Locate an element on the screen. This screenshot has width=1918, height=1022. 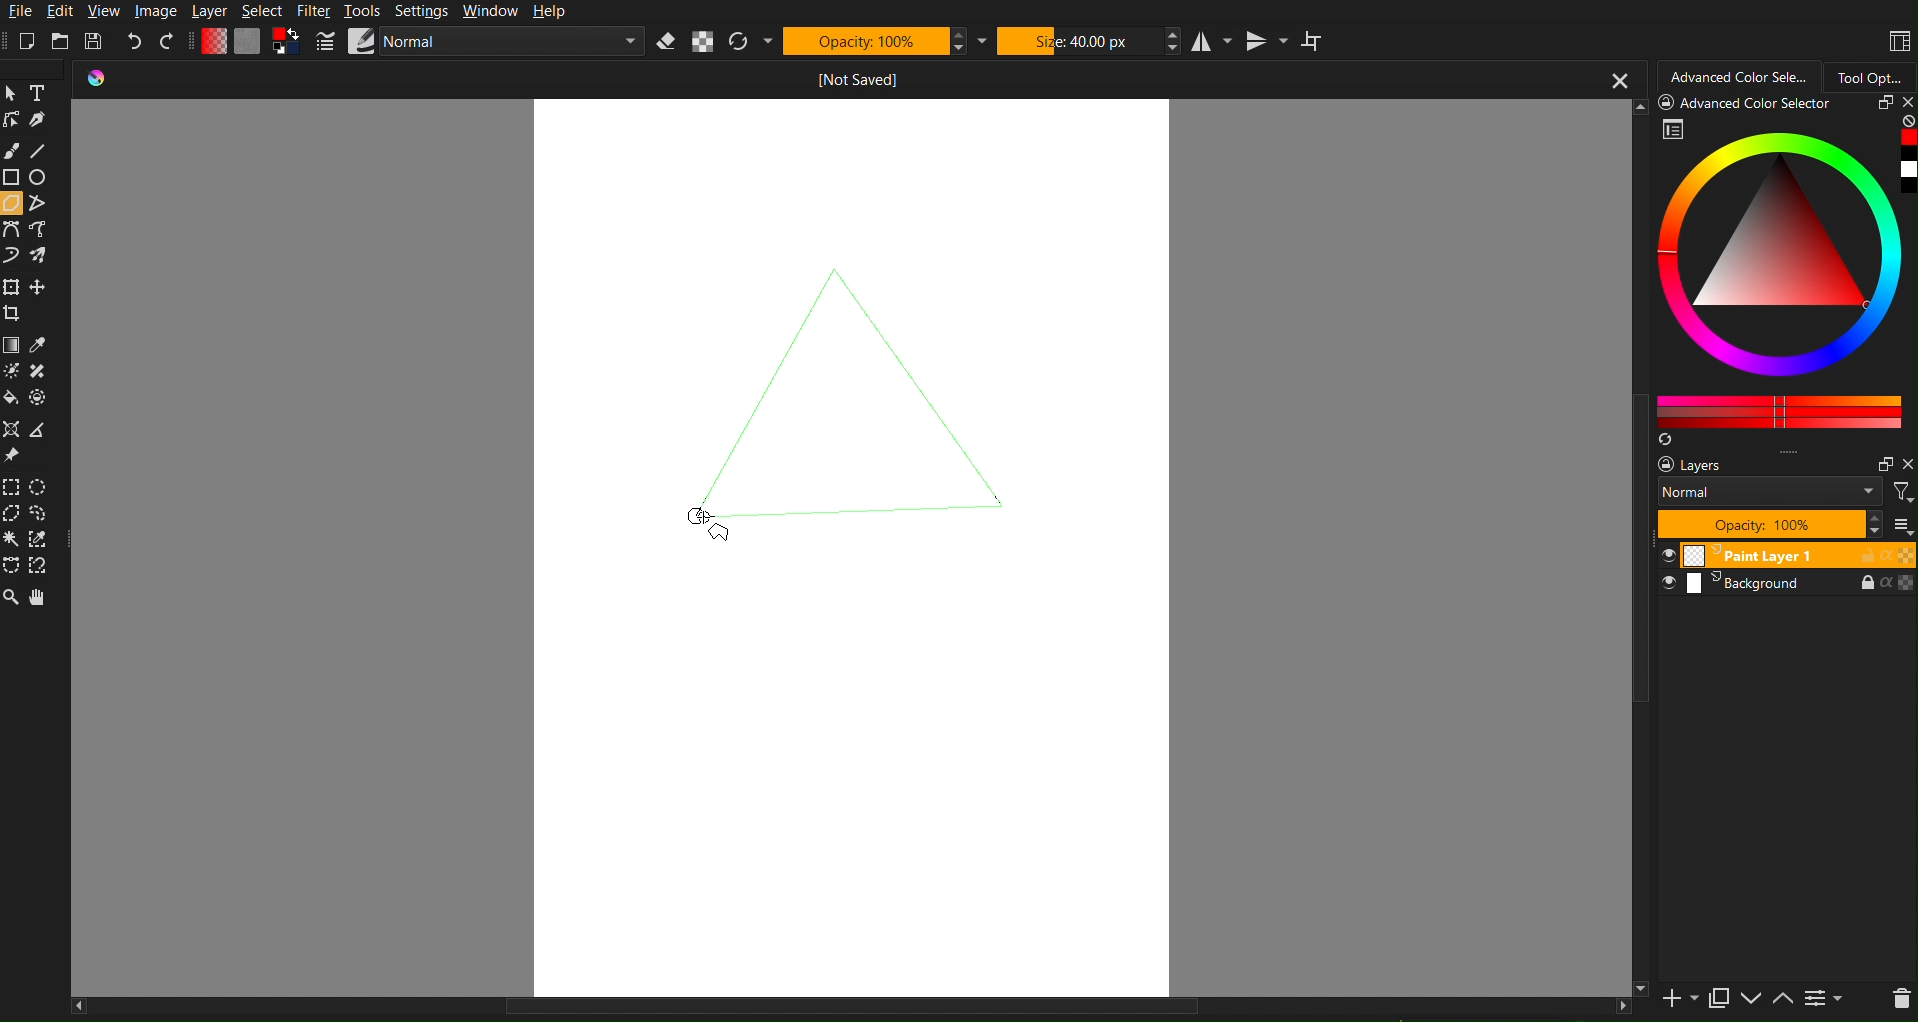
New is located at coordinates (27, 41).